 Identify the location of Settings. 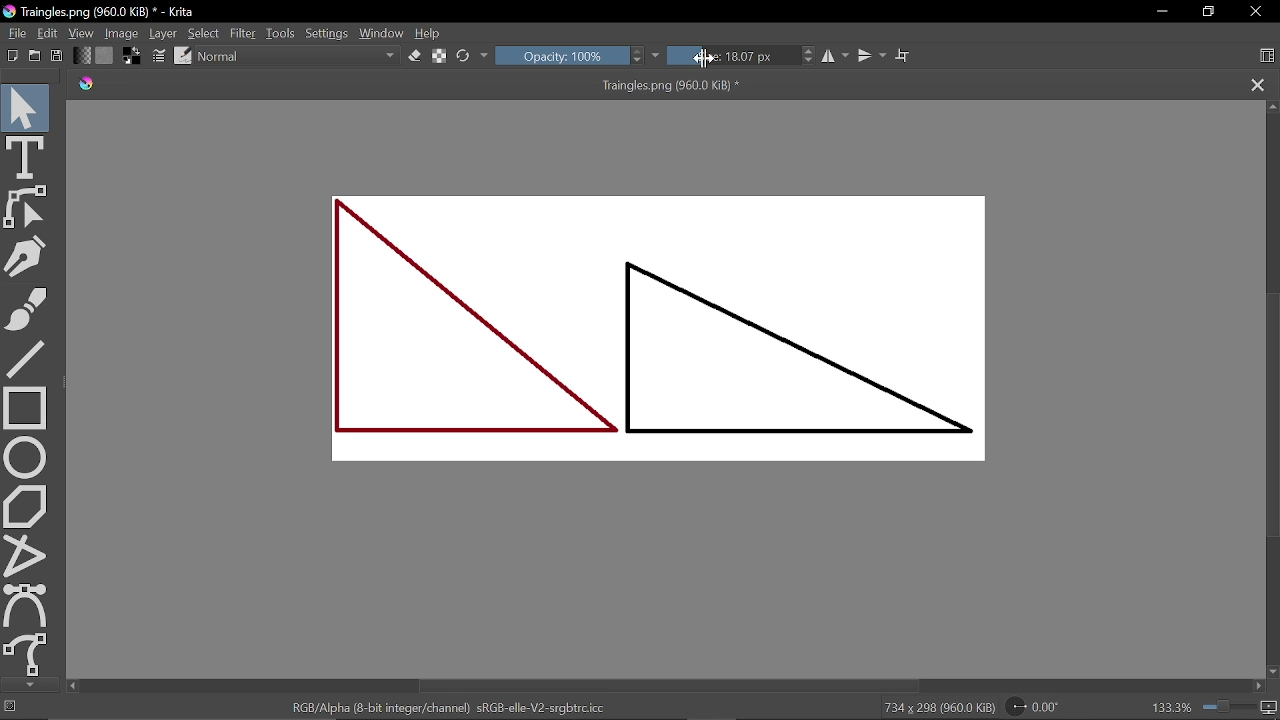
(327, 34).